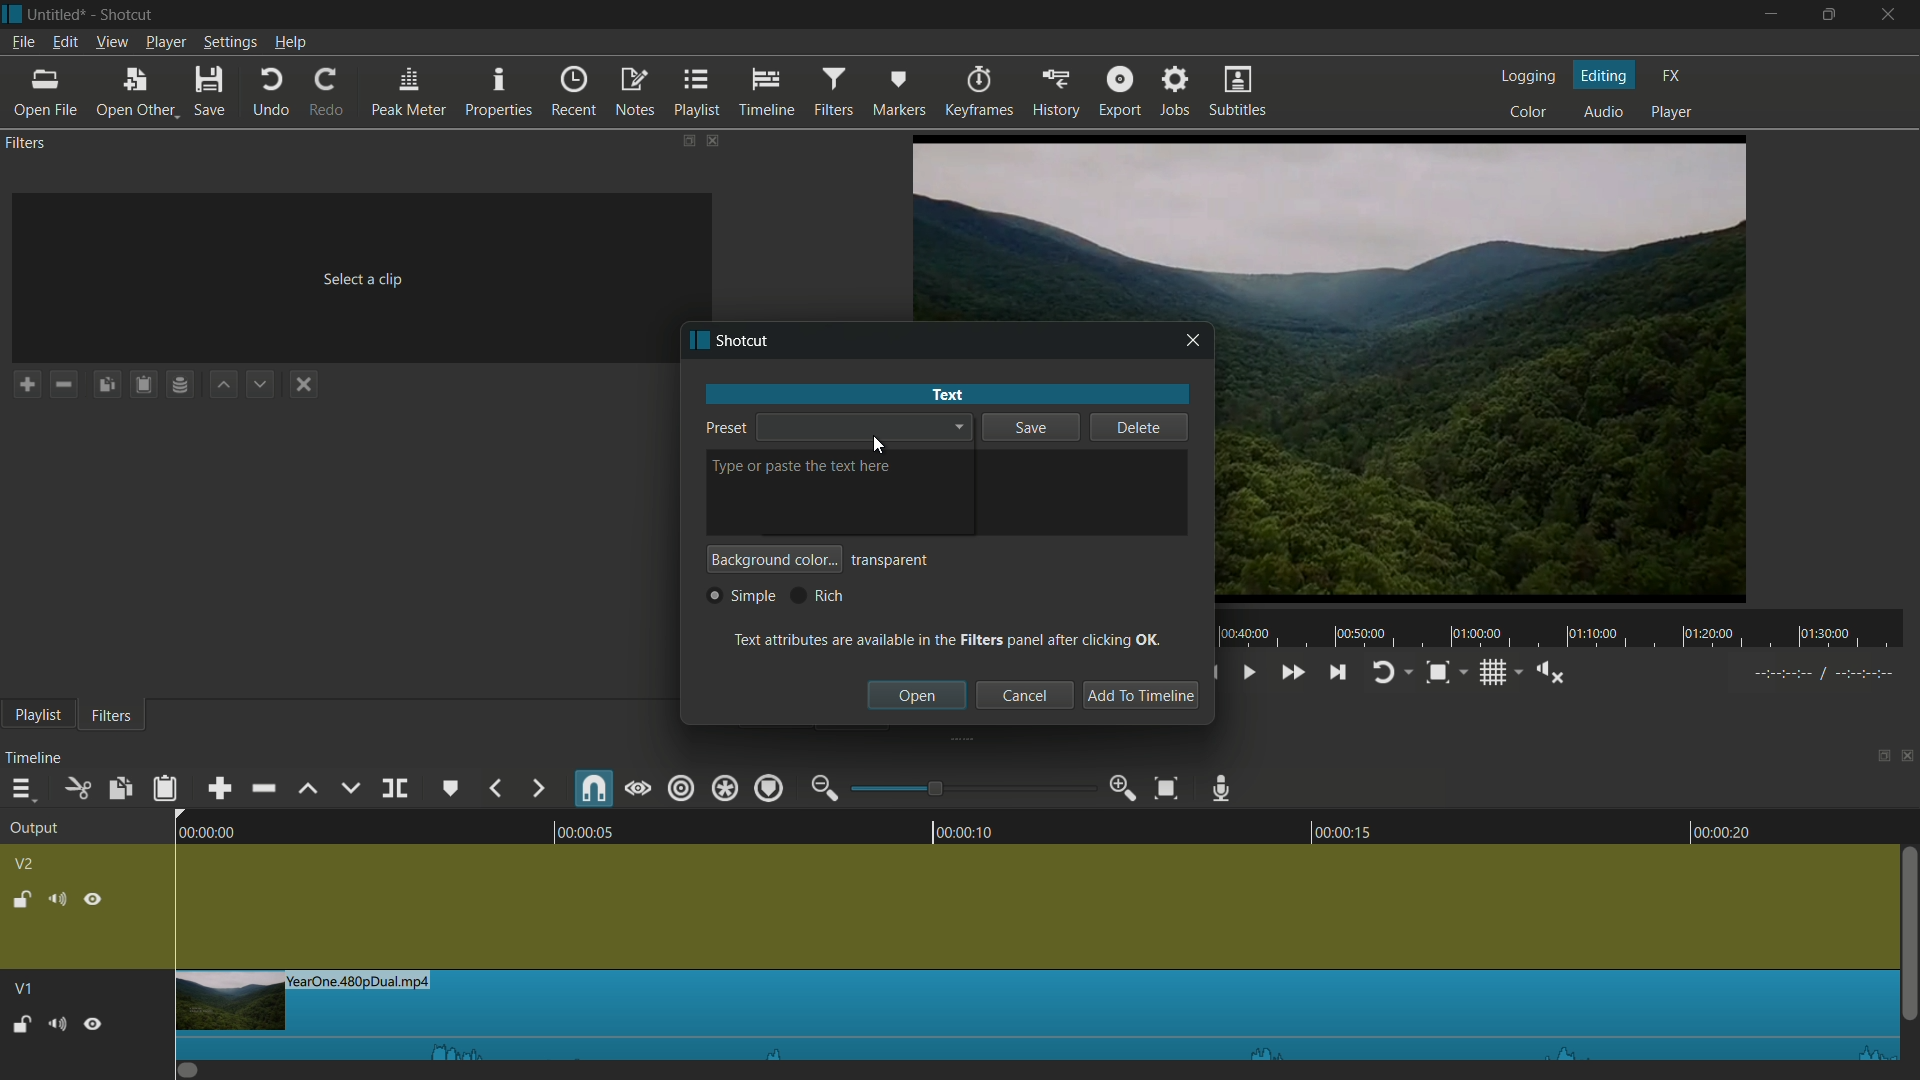  Describe the element at coordinates (20, 789) in the screenshot. I see `timeline menu` at that location.